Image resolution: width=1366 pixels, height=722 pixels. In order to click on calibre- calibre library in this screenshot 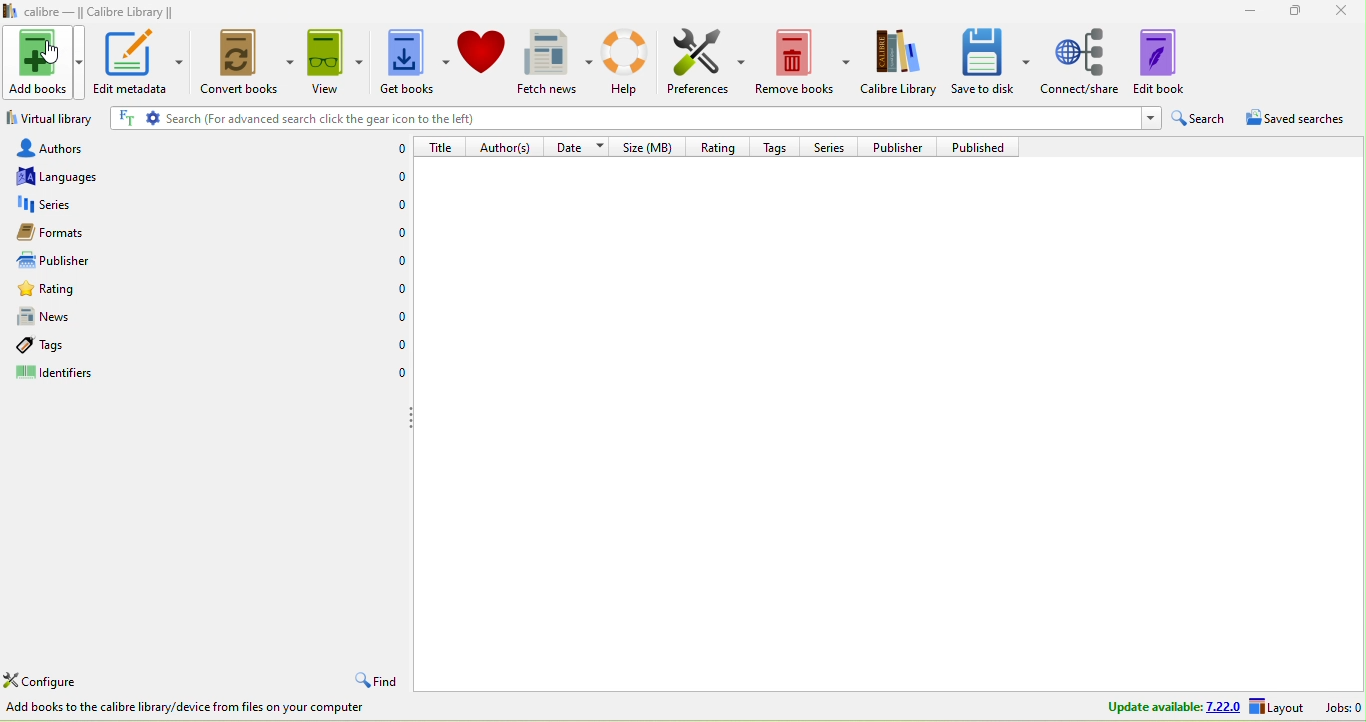, I will do `click(105, 11)`.